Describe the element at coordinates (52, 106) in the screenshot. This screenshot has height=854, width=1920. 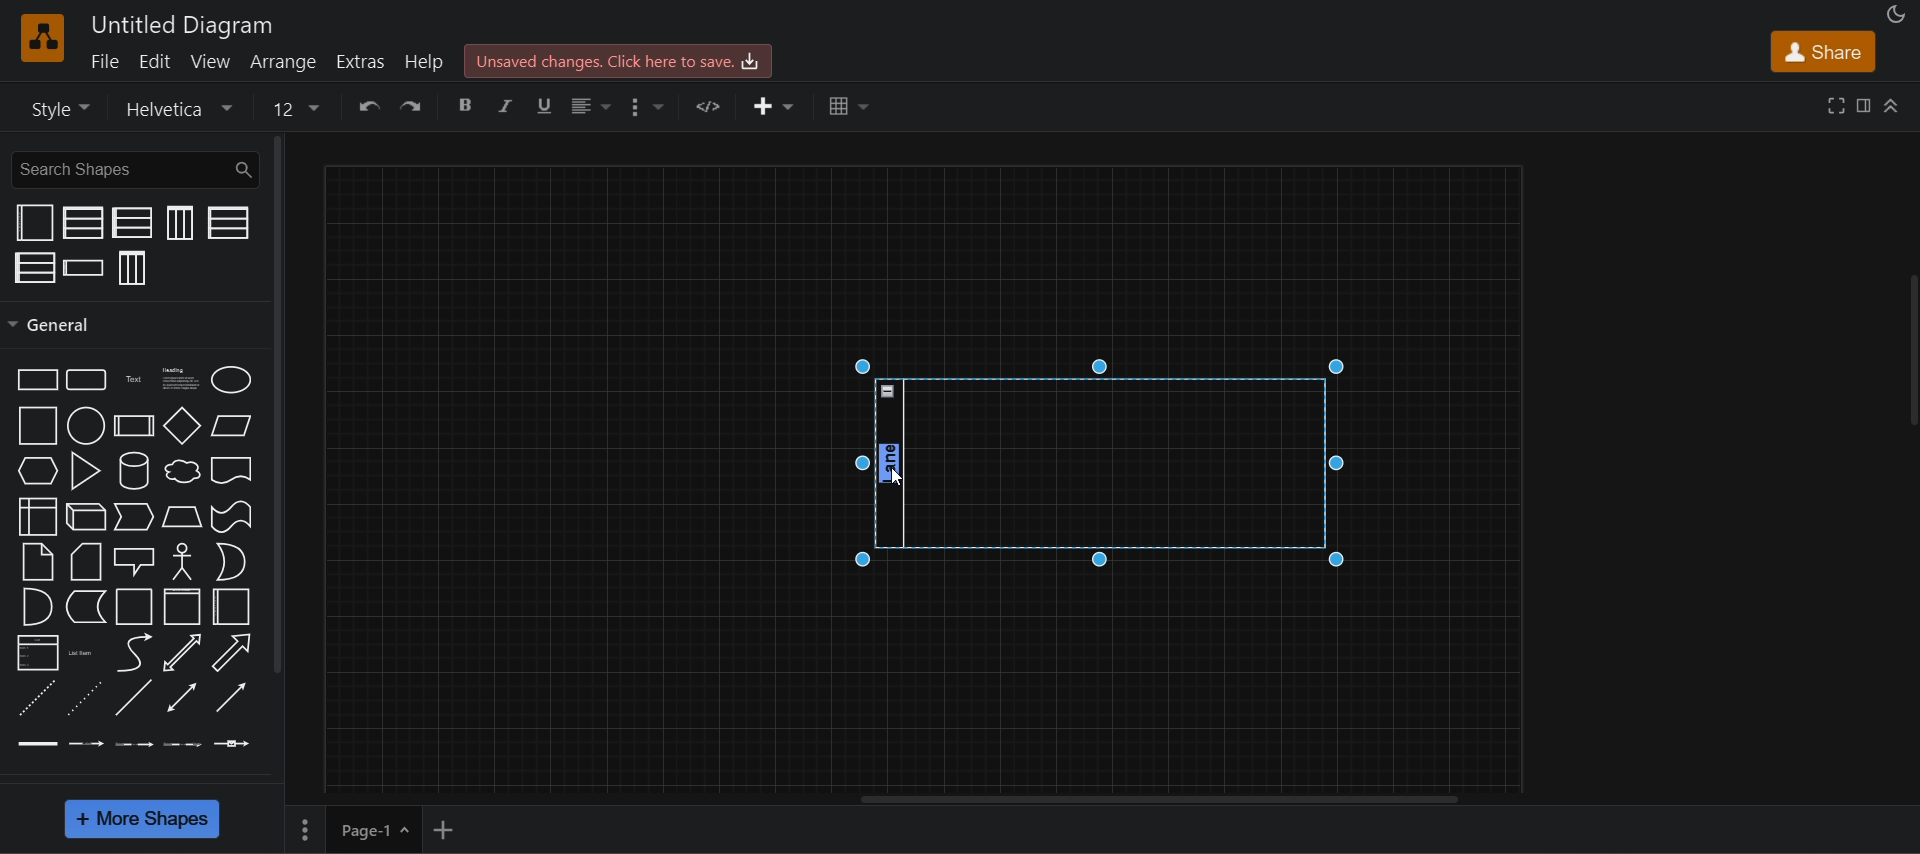
I see `style` at that location.